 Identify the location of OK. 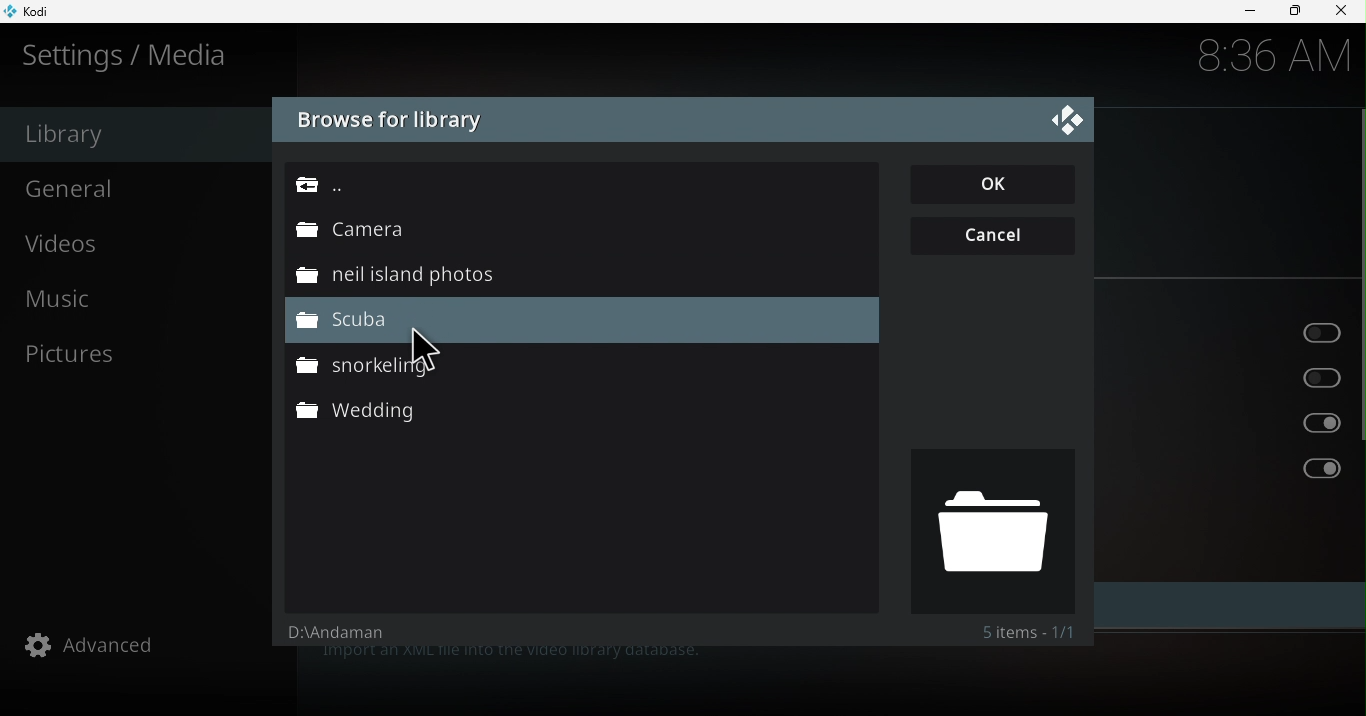
(996, 185).